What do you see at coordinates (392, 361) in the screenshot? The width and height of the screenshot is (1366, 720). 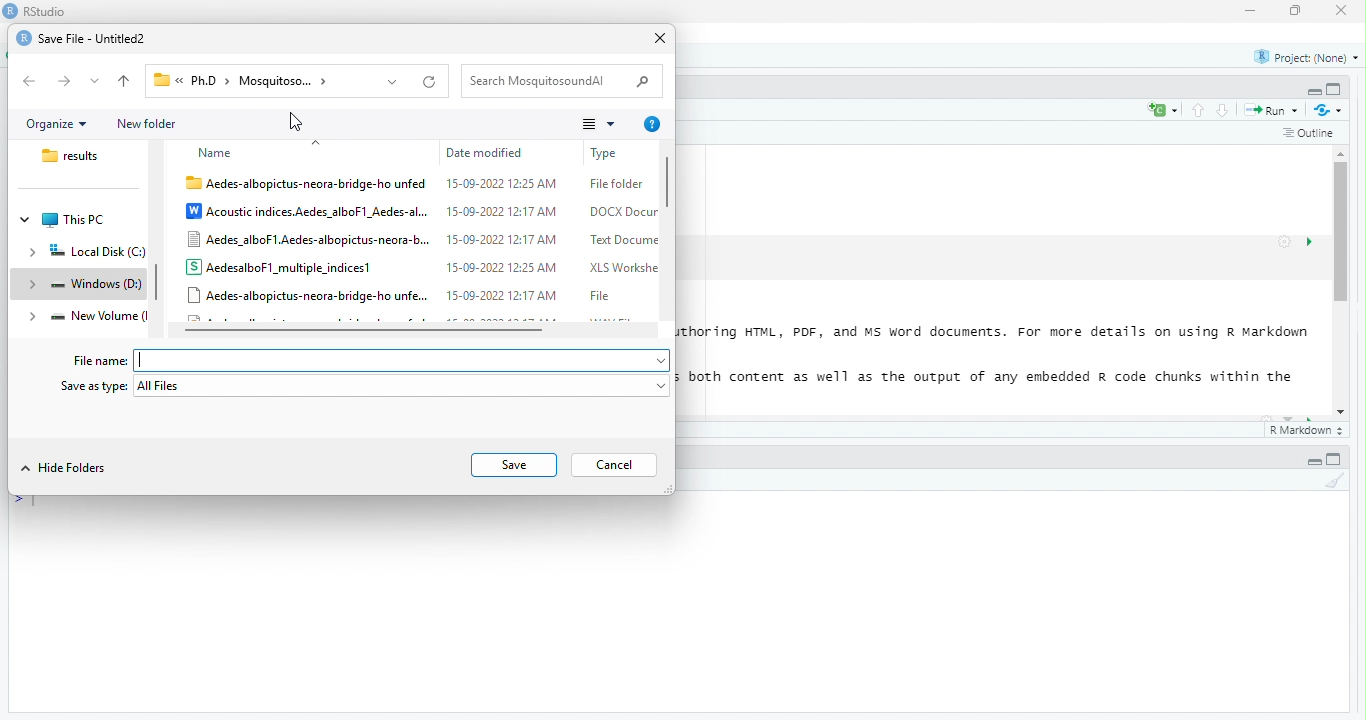 I see `File name:` at bounding box center [392, 361].